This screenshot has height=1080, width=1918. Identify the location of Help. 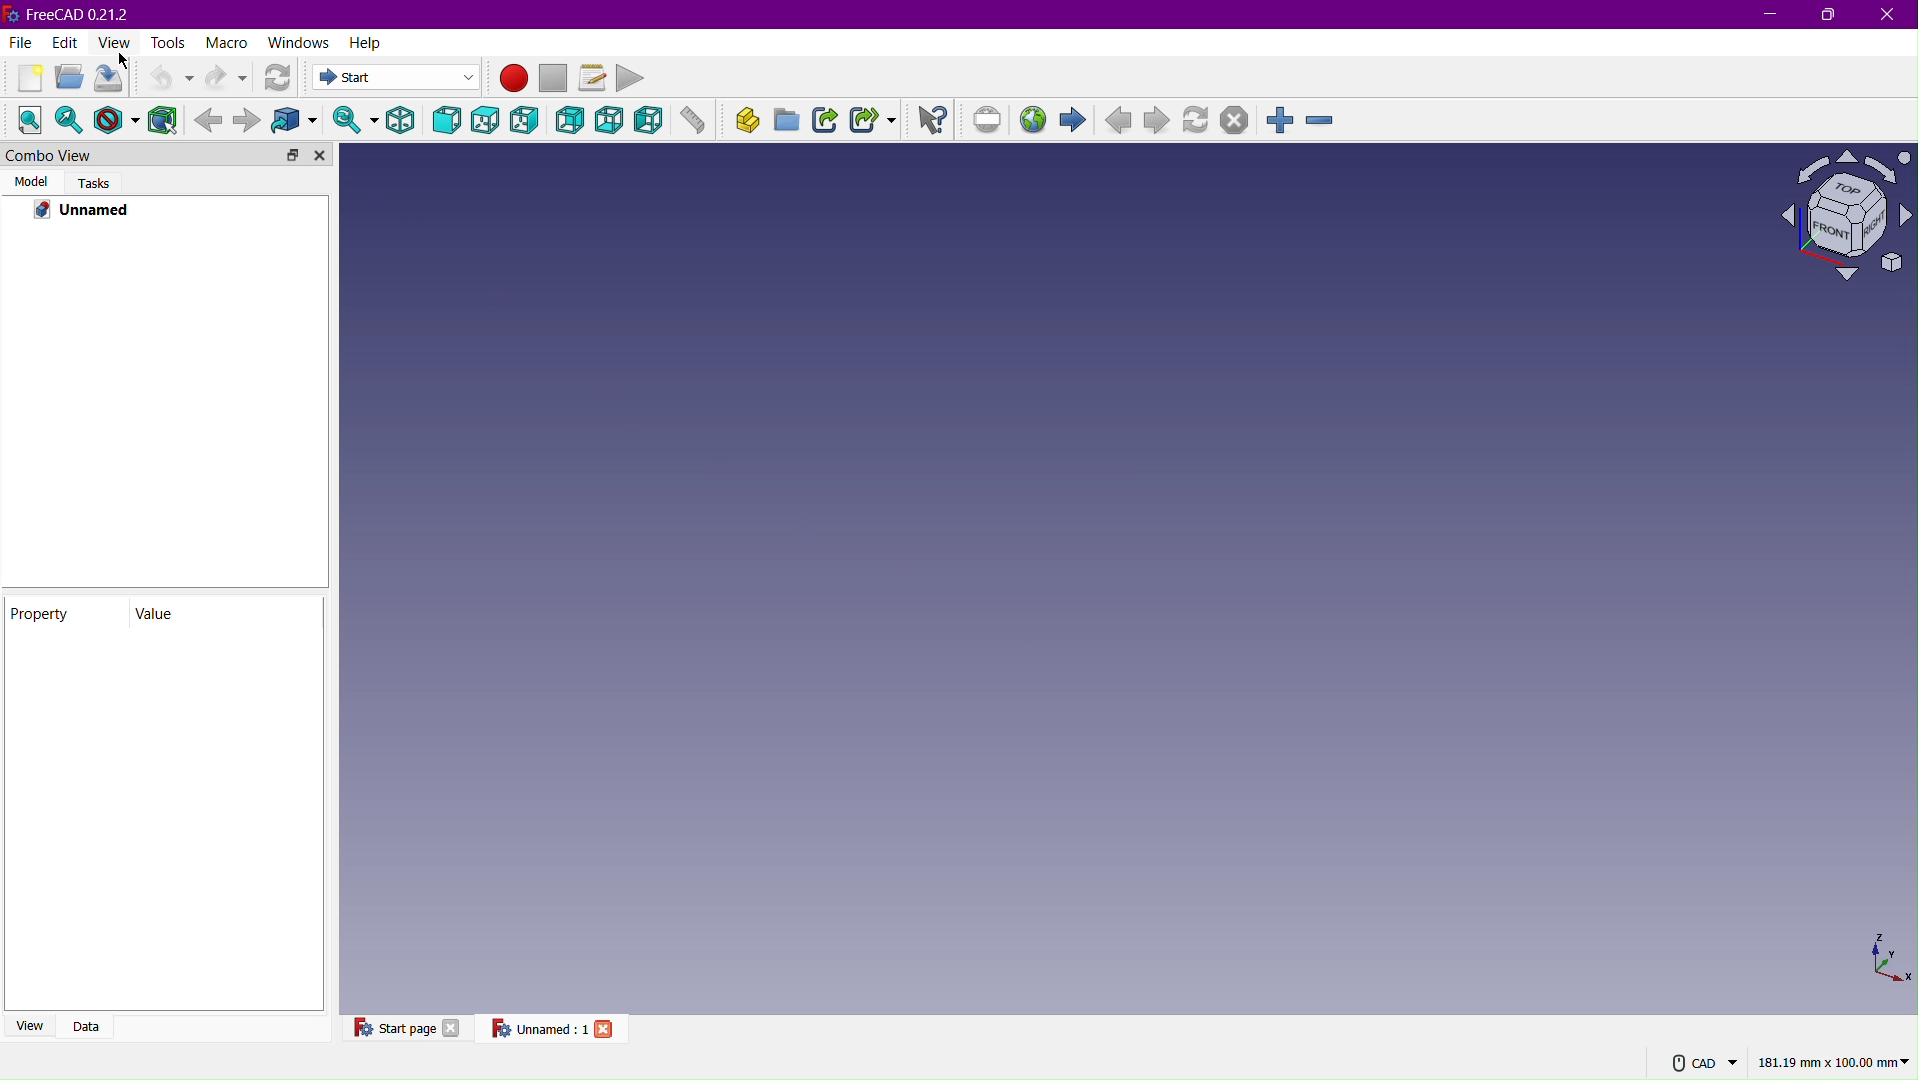
(370, 42).